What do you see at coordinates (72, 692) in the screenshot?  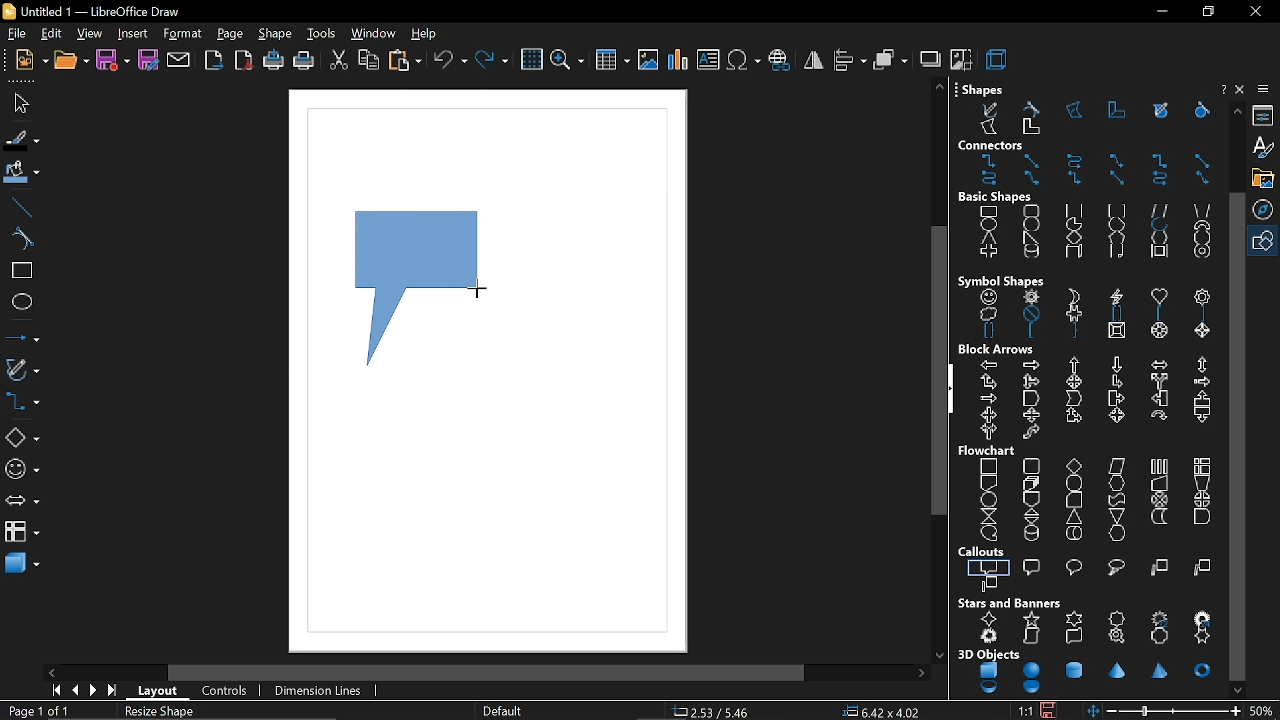 I see `previous page` at bounding box center [72, 692].